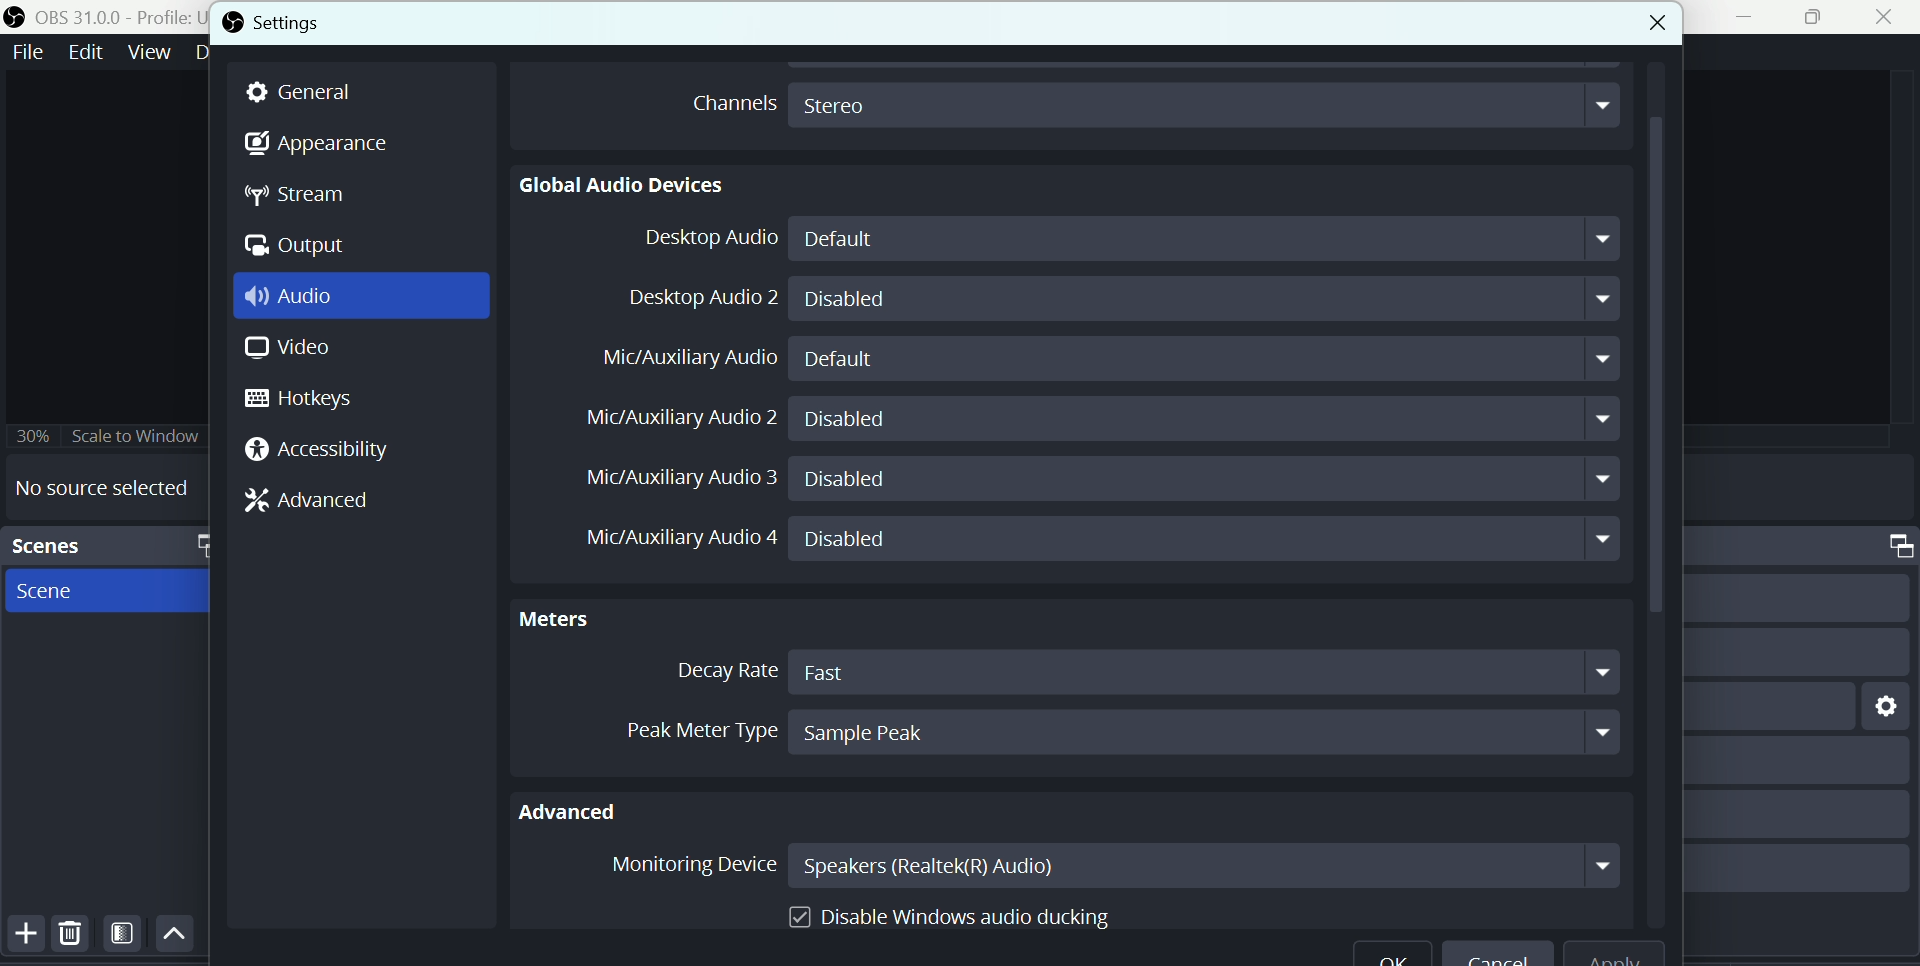  I want to click on Scale to window, so click(139, 435).